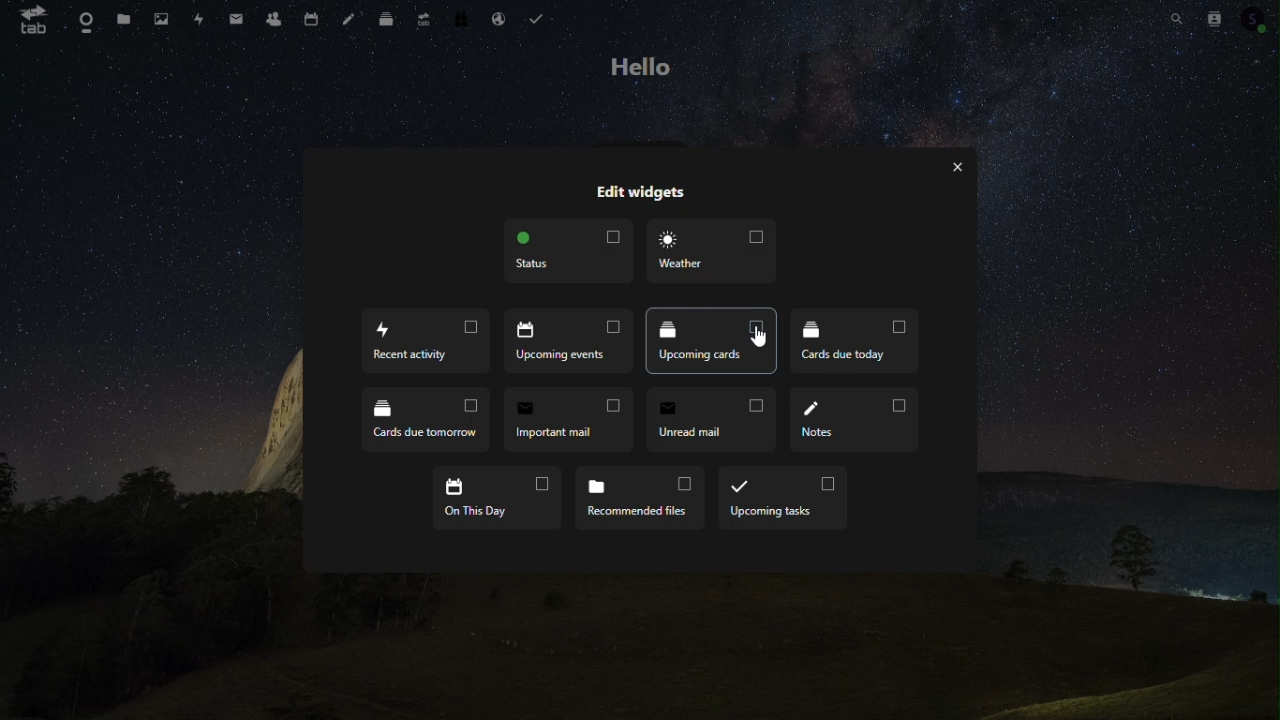 The image size is (1280, 720). Describe the element at coordinates (963, 167) in the screenshot. I see `close` at that location.